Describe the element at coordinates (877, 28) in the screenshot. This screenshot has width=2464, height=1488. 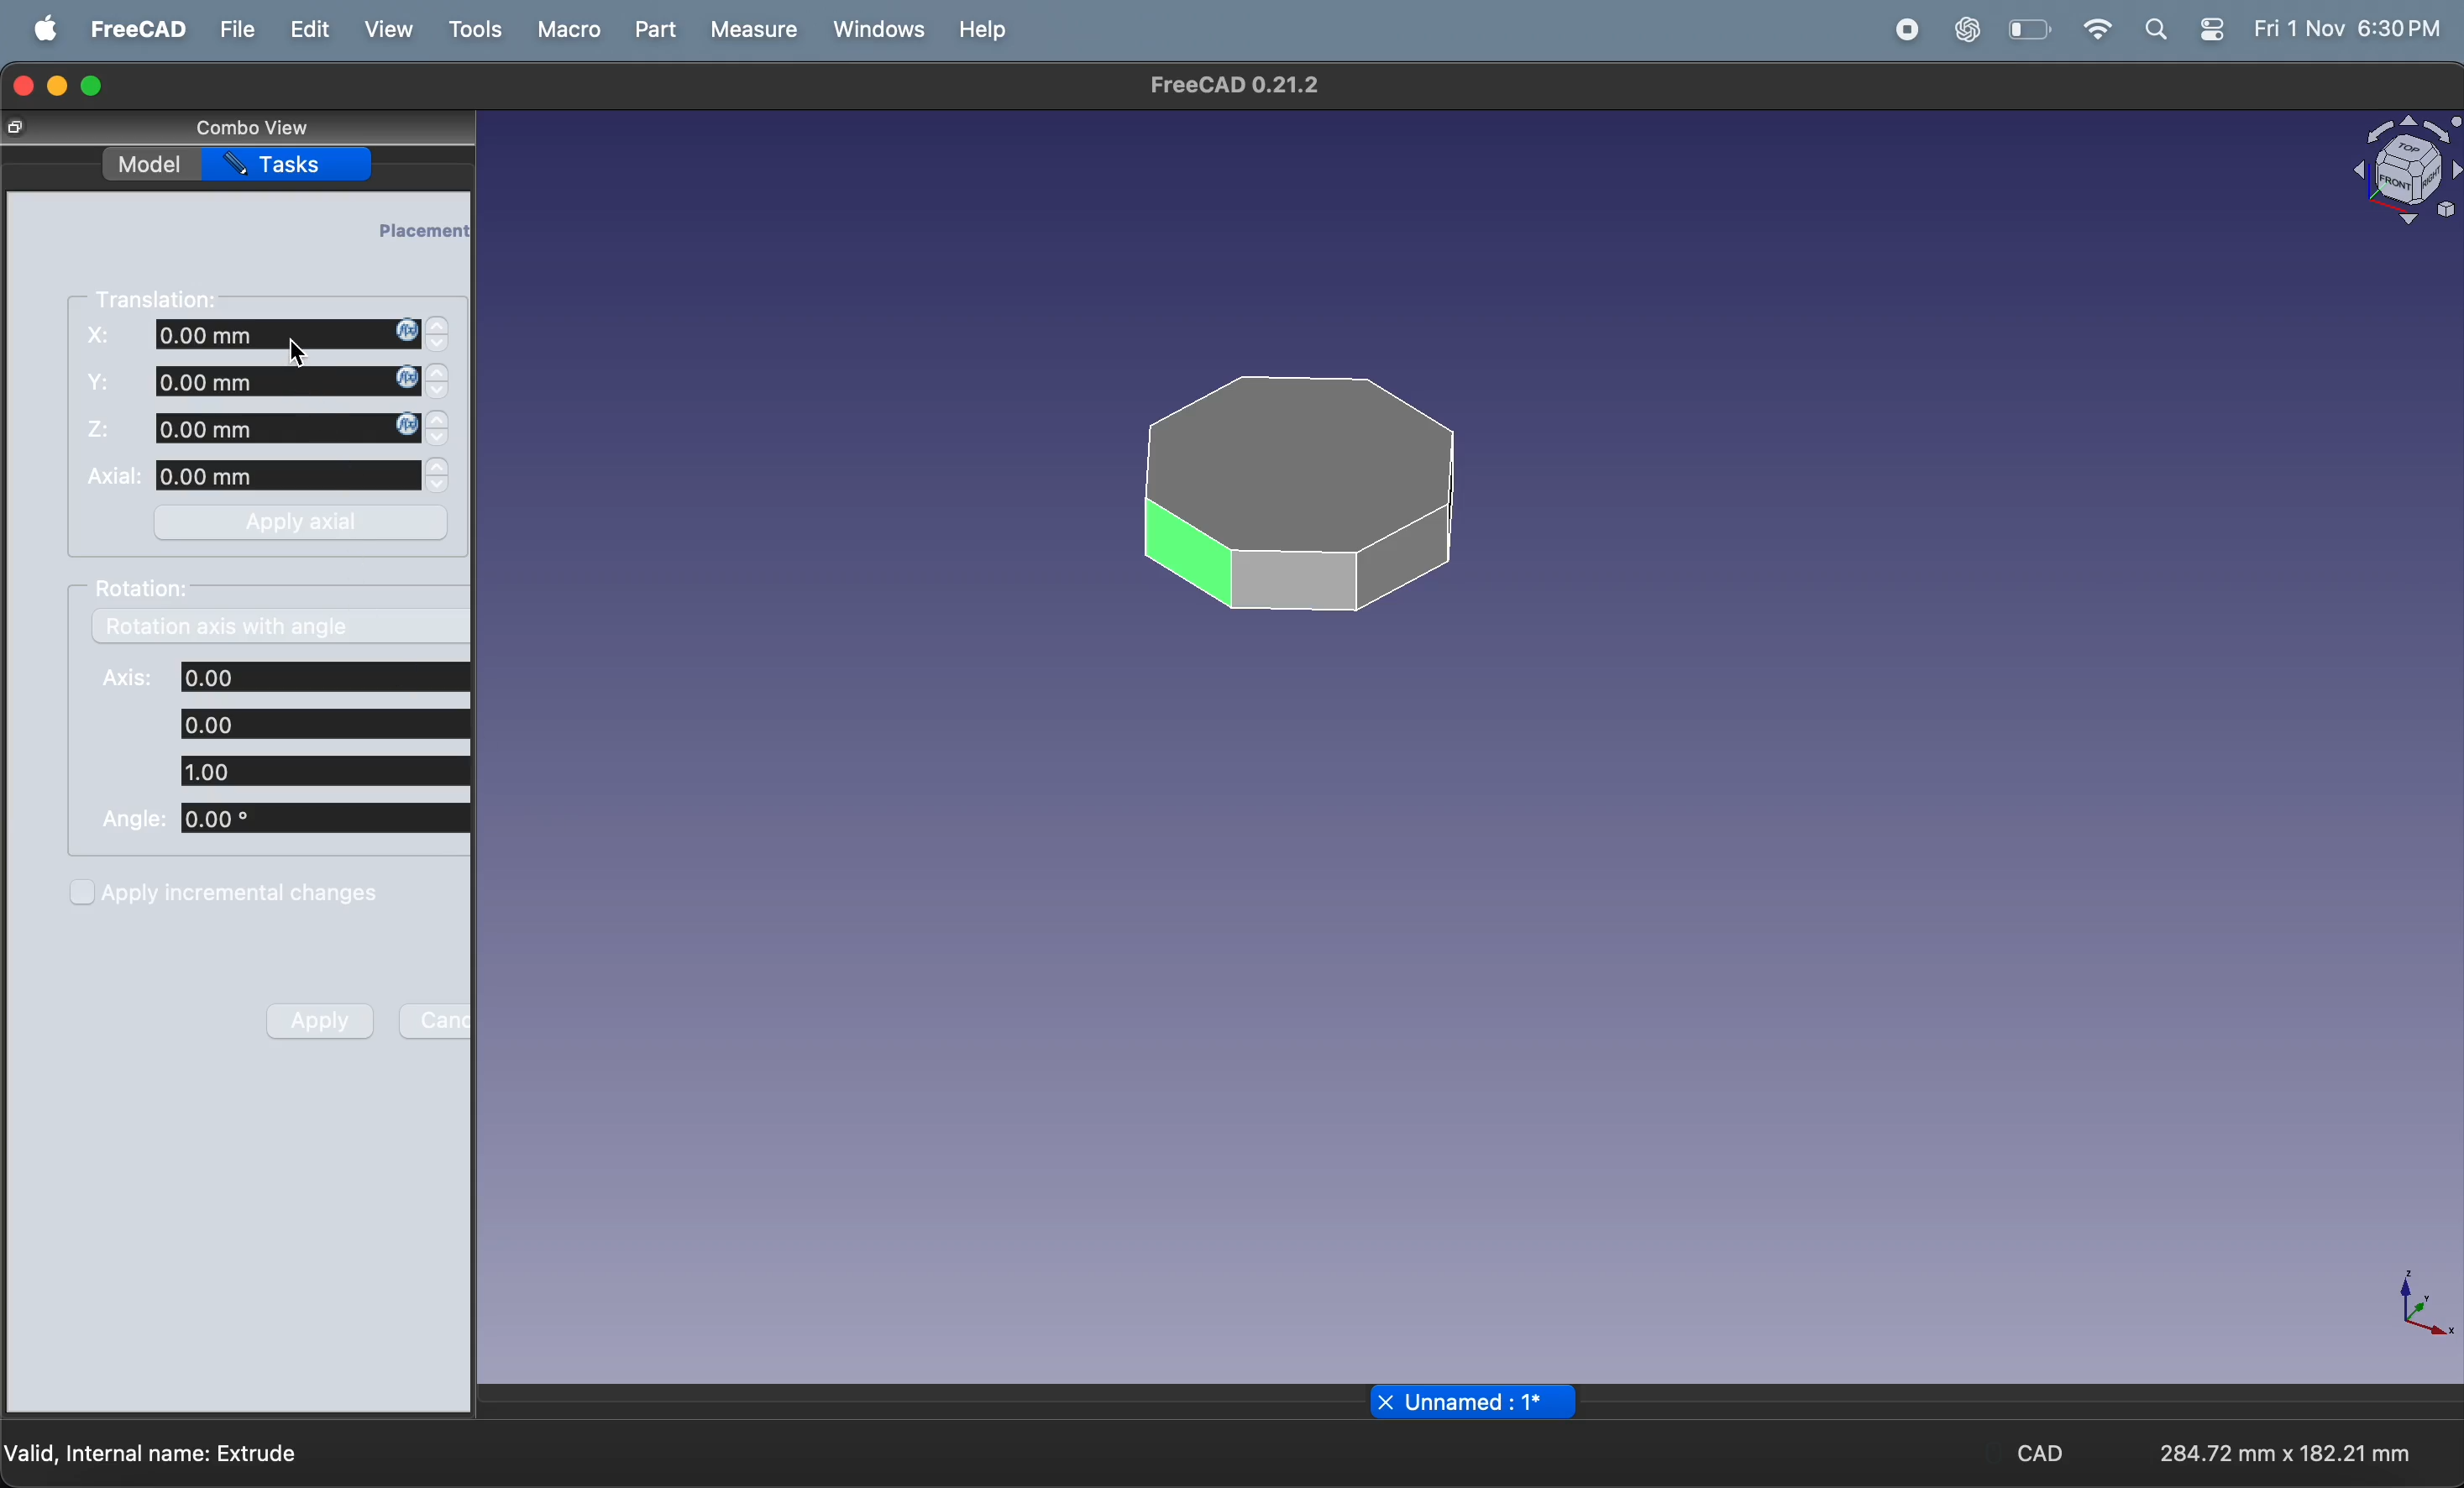
I see `windows` at that location.